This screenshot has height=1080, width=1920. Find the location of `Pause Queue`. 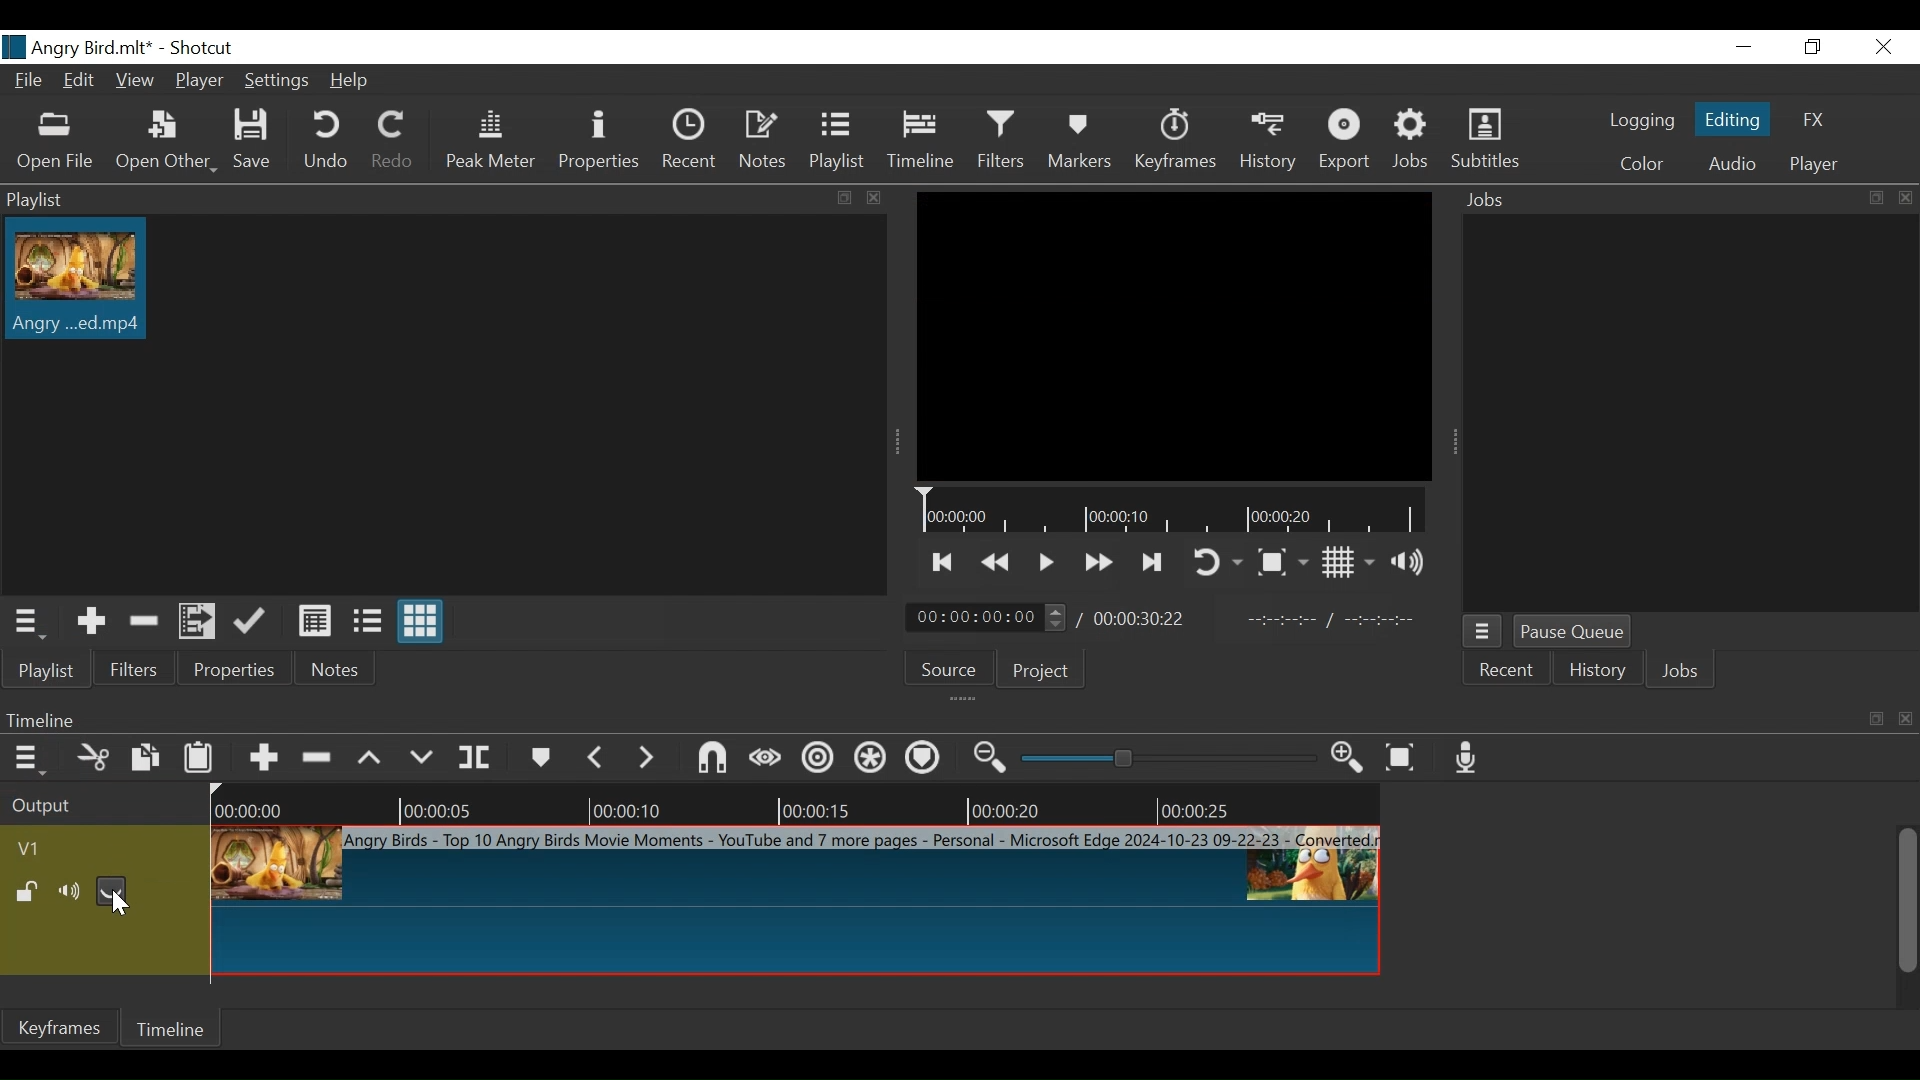

Pause Queue is located at coordinates (1573, 631).